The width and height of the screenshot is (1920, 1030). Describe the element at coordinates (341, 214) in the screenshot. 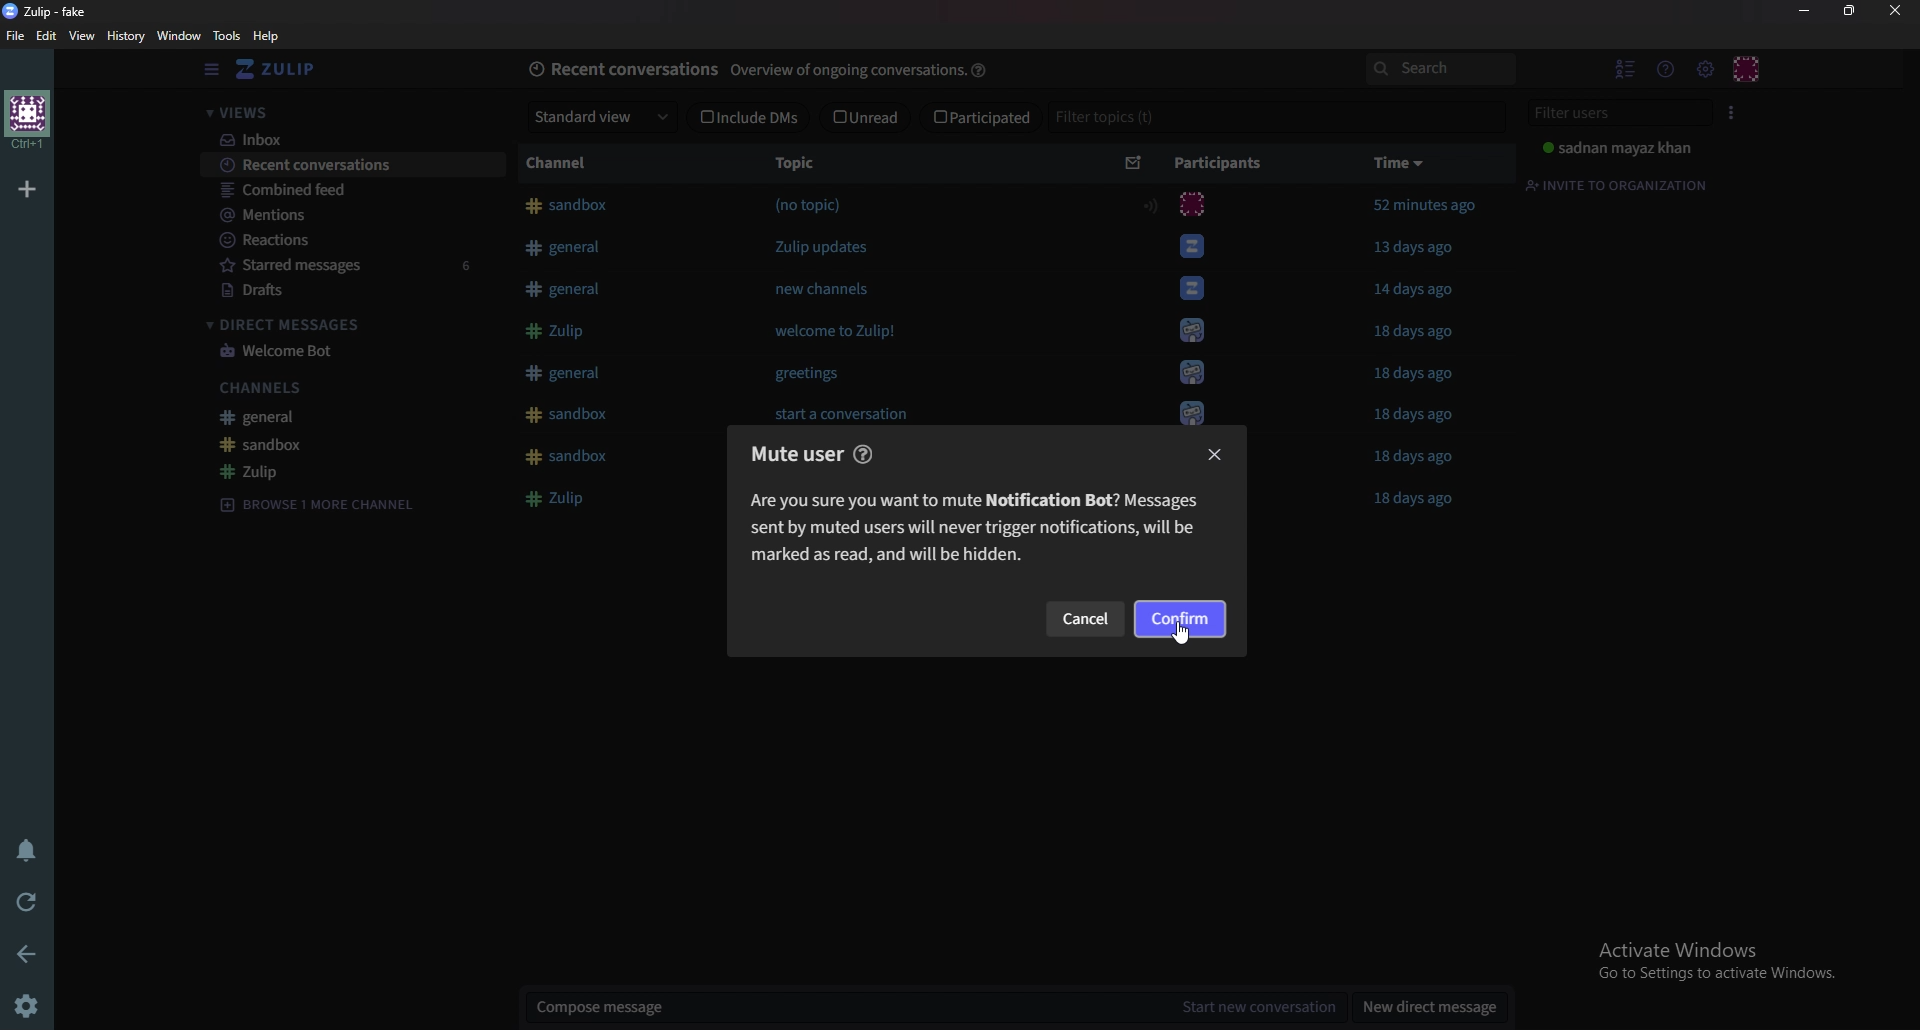

I see `Mentions` at that location.